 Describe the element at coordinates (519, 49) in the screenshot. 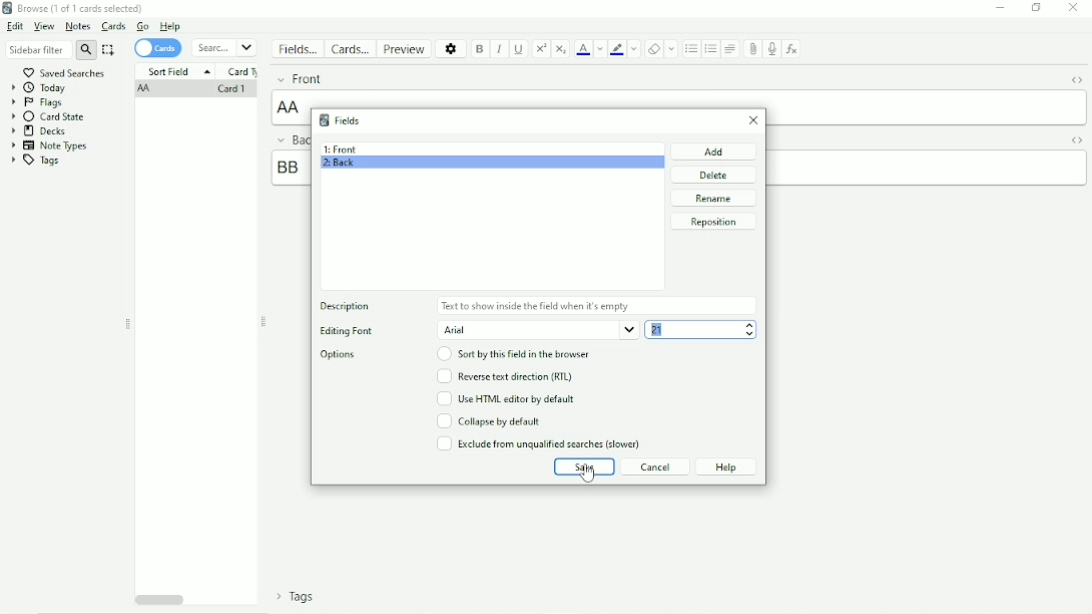

I see `Underline` at that location.